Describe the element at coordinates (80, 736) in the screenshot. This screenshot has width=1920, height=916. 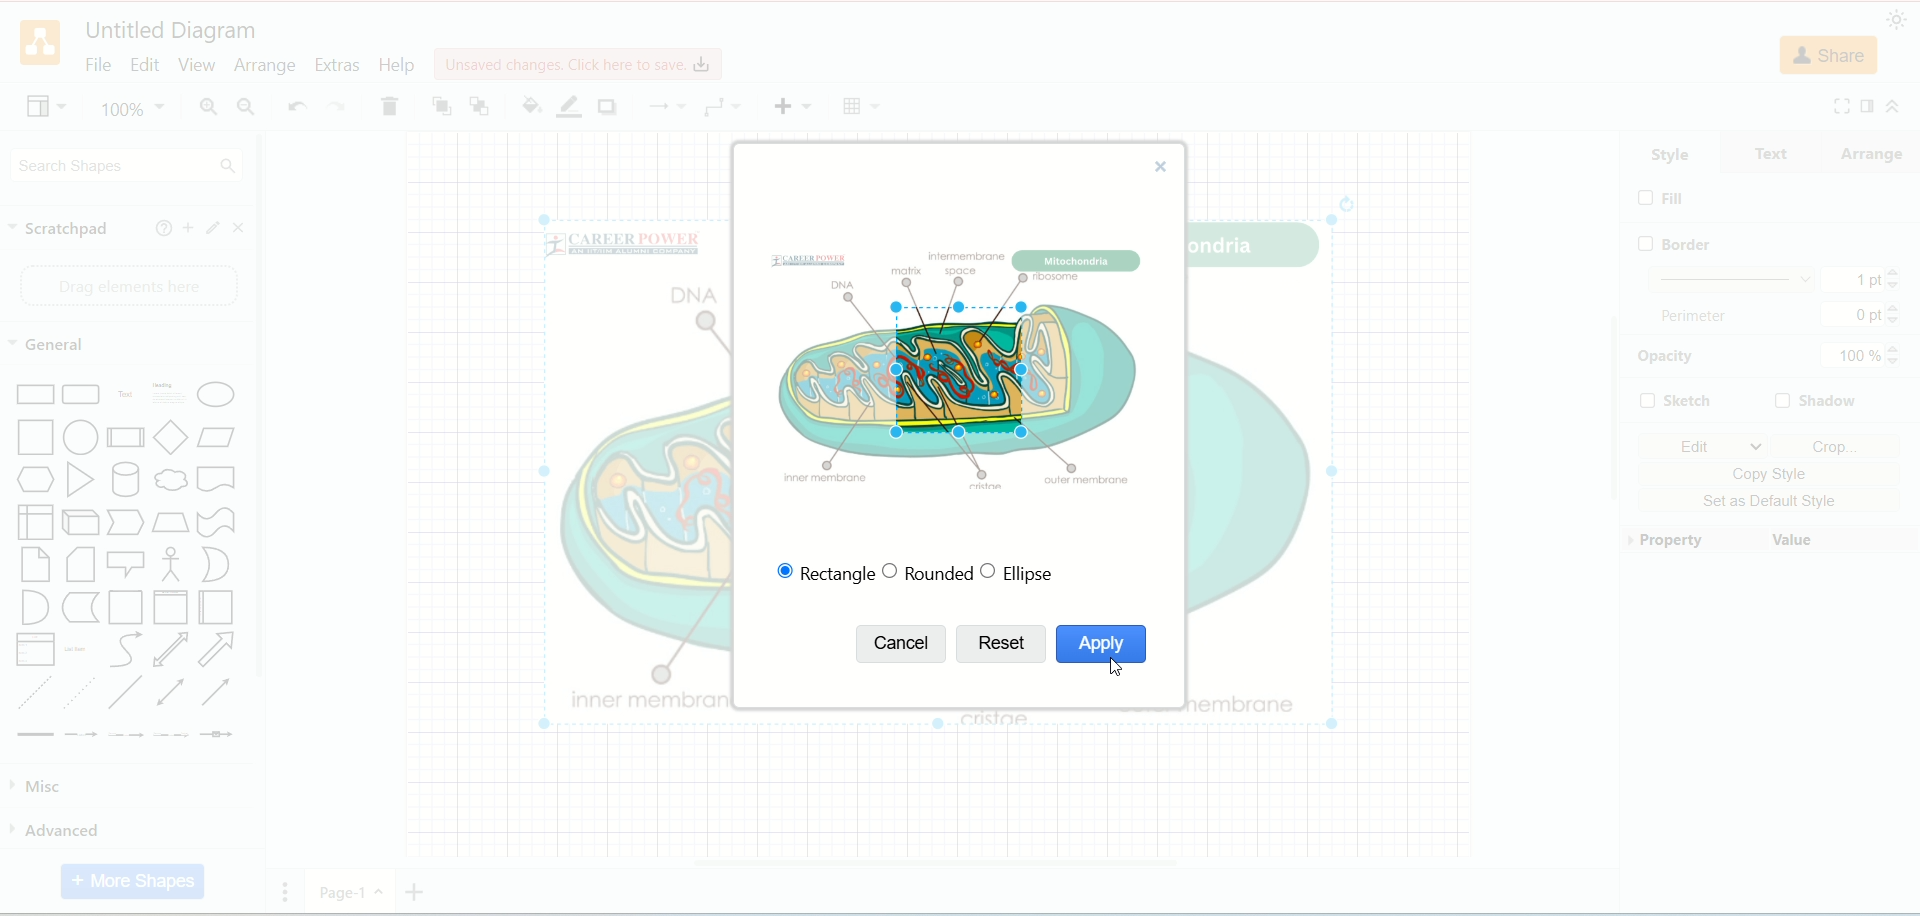
I see `Connector with Label` at that location.